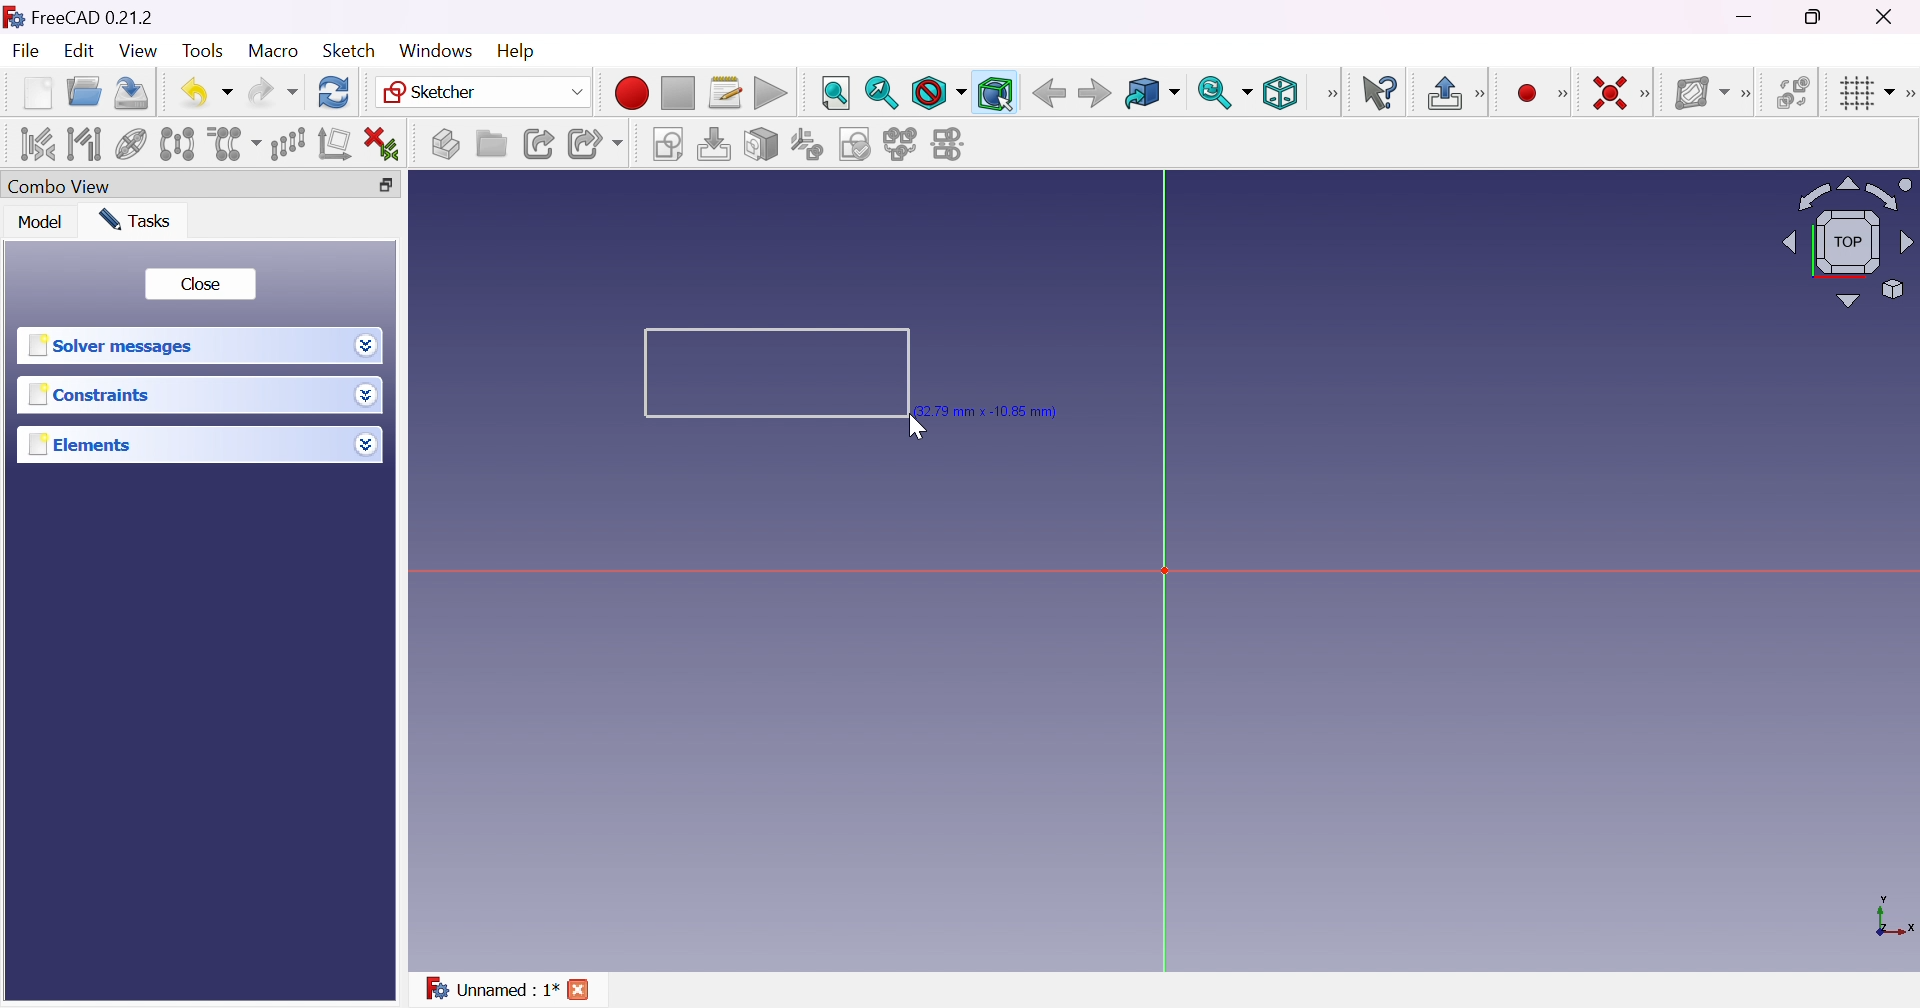  Describe the element at coordinates (1701, 92) in the screenshot. I see `Show/hide B-spline information layer` at that location.